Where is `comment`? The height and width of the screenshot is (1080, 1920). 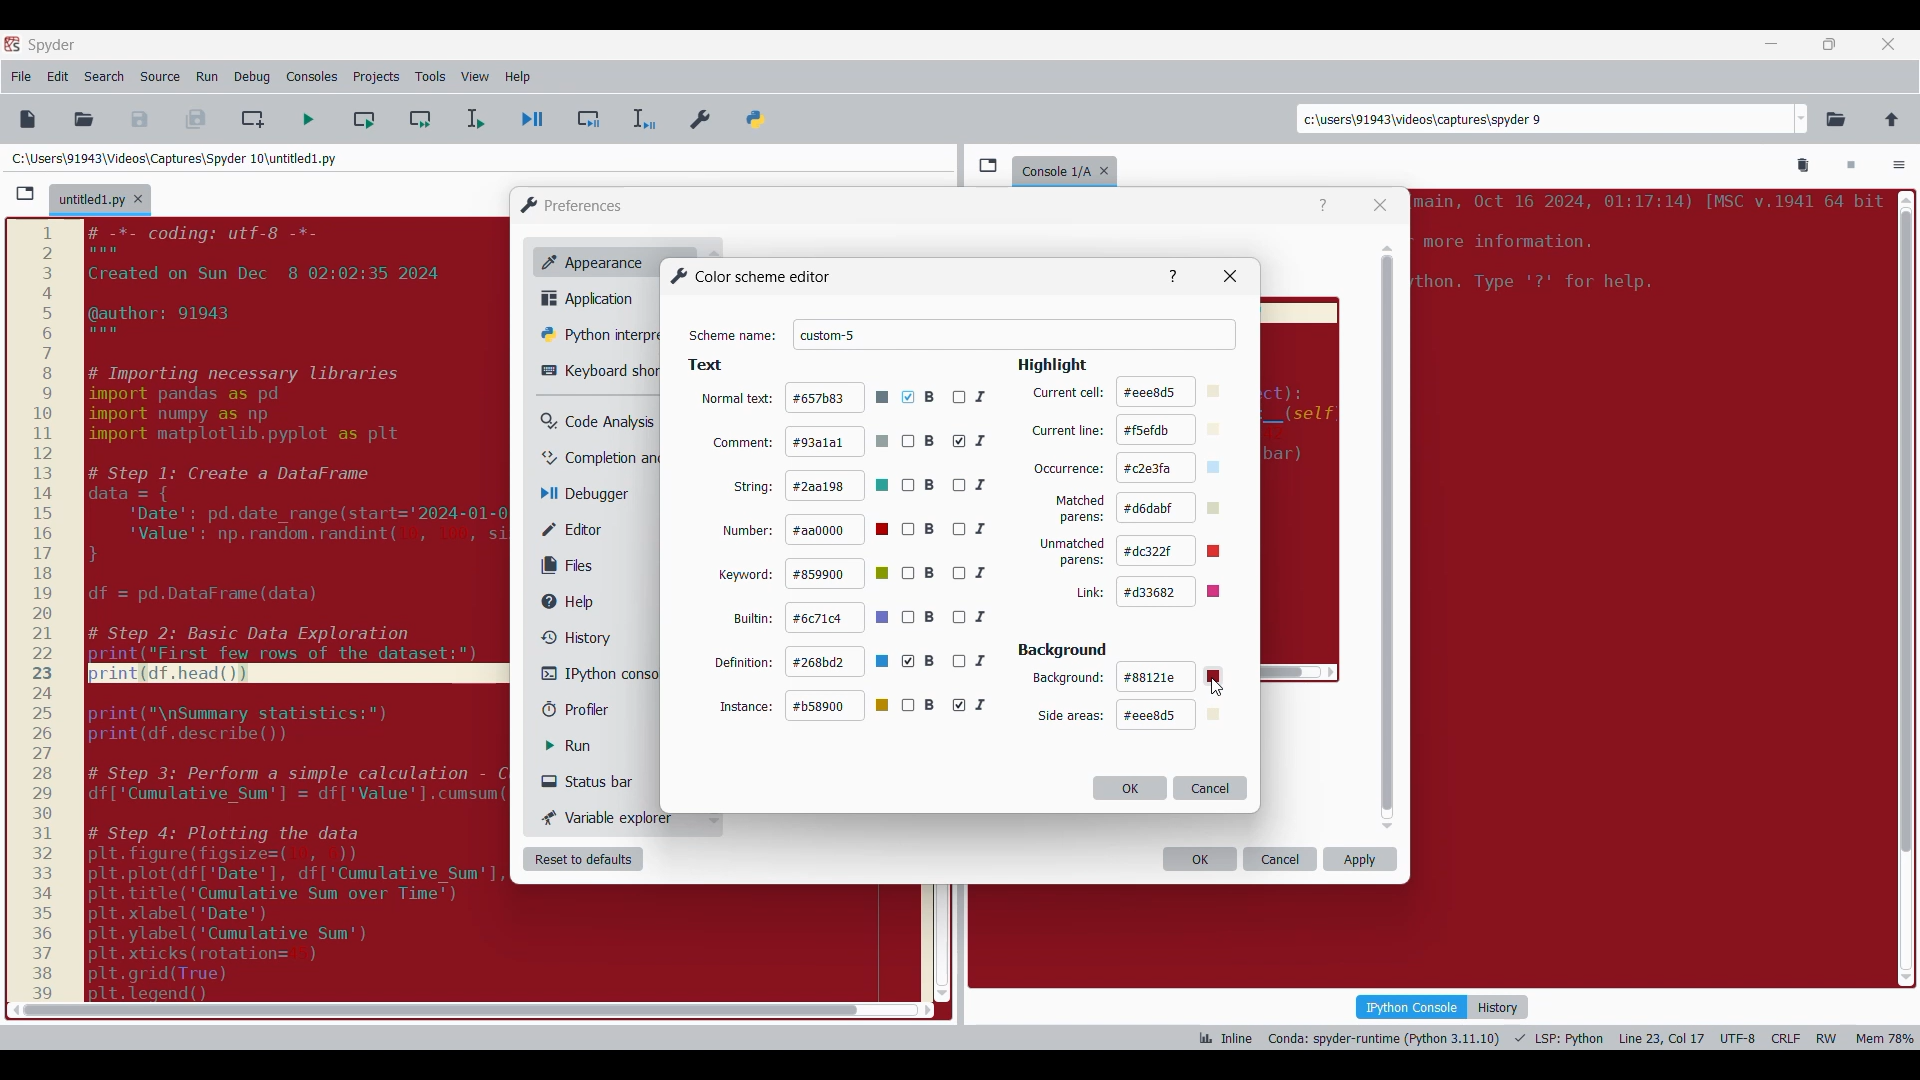
comment is located at coordinates (742, 442).